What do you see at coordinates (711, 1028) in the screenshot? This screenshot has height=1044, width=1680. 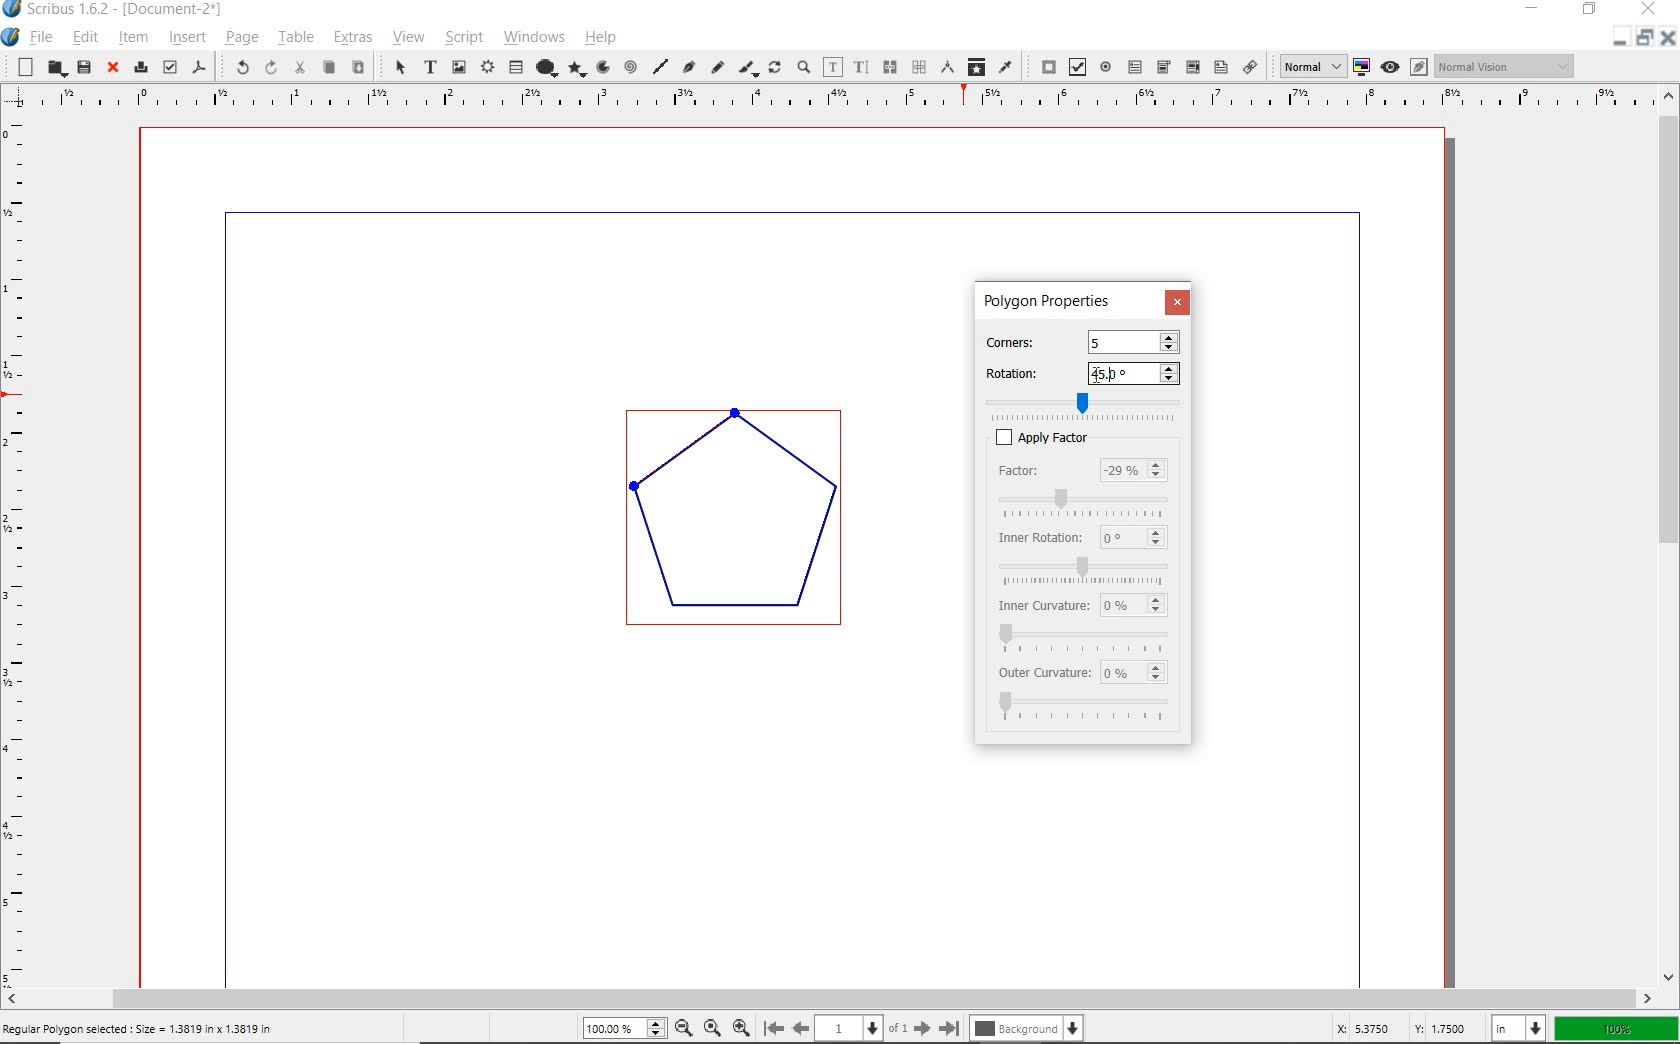 I see `zoom to` at bounding box center [711, 1028].